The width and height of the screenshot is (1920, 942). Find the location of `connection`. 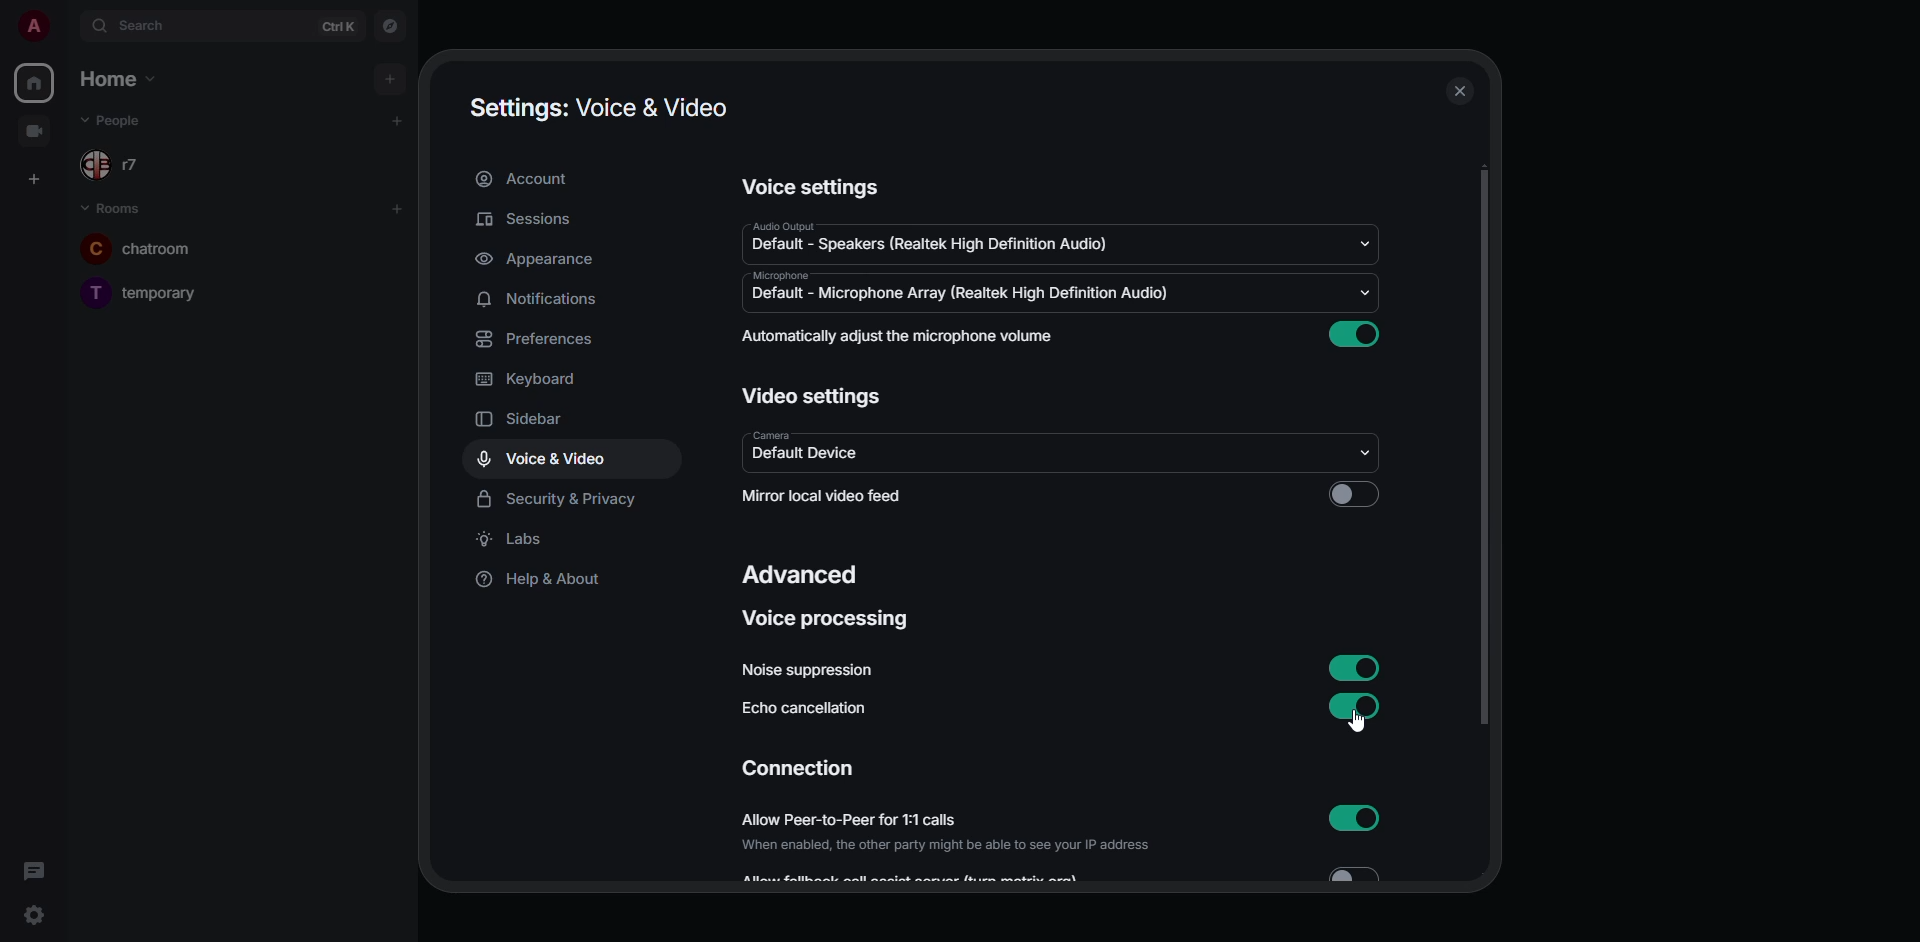

connection is located at coordinates (798, 770).